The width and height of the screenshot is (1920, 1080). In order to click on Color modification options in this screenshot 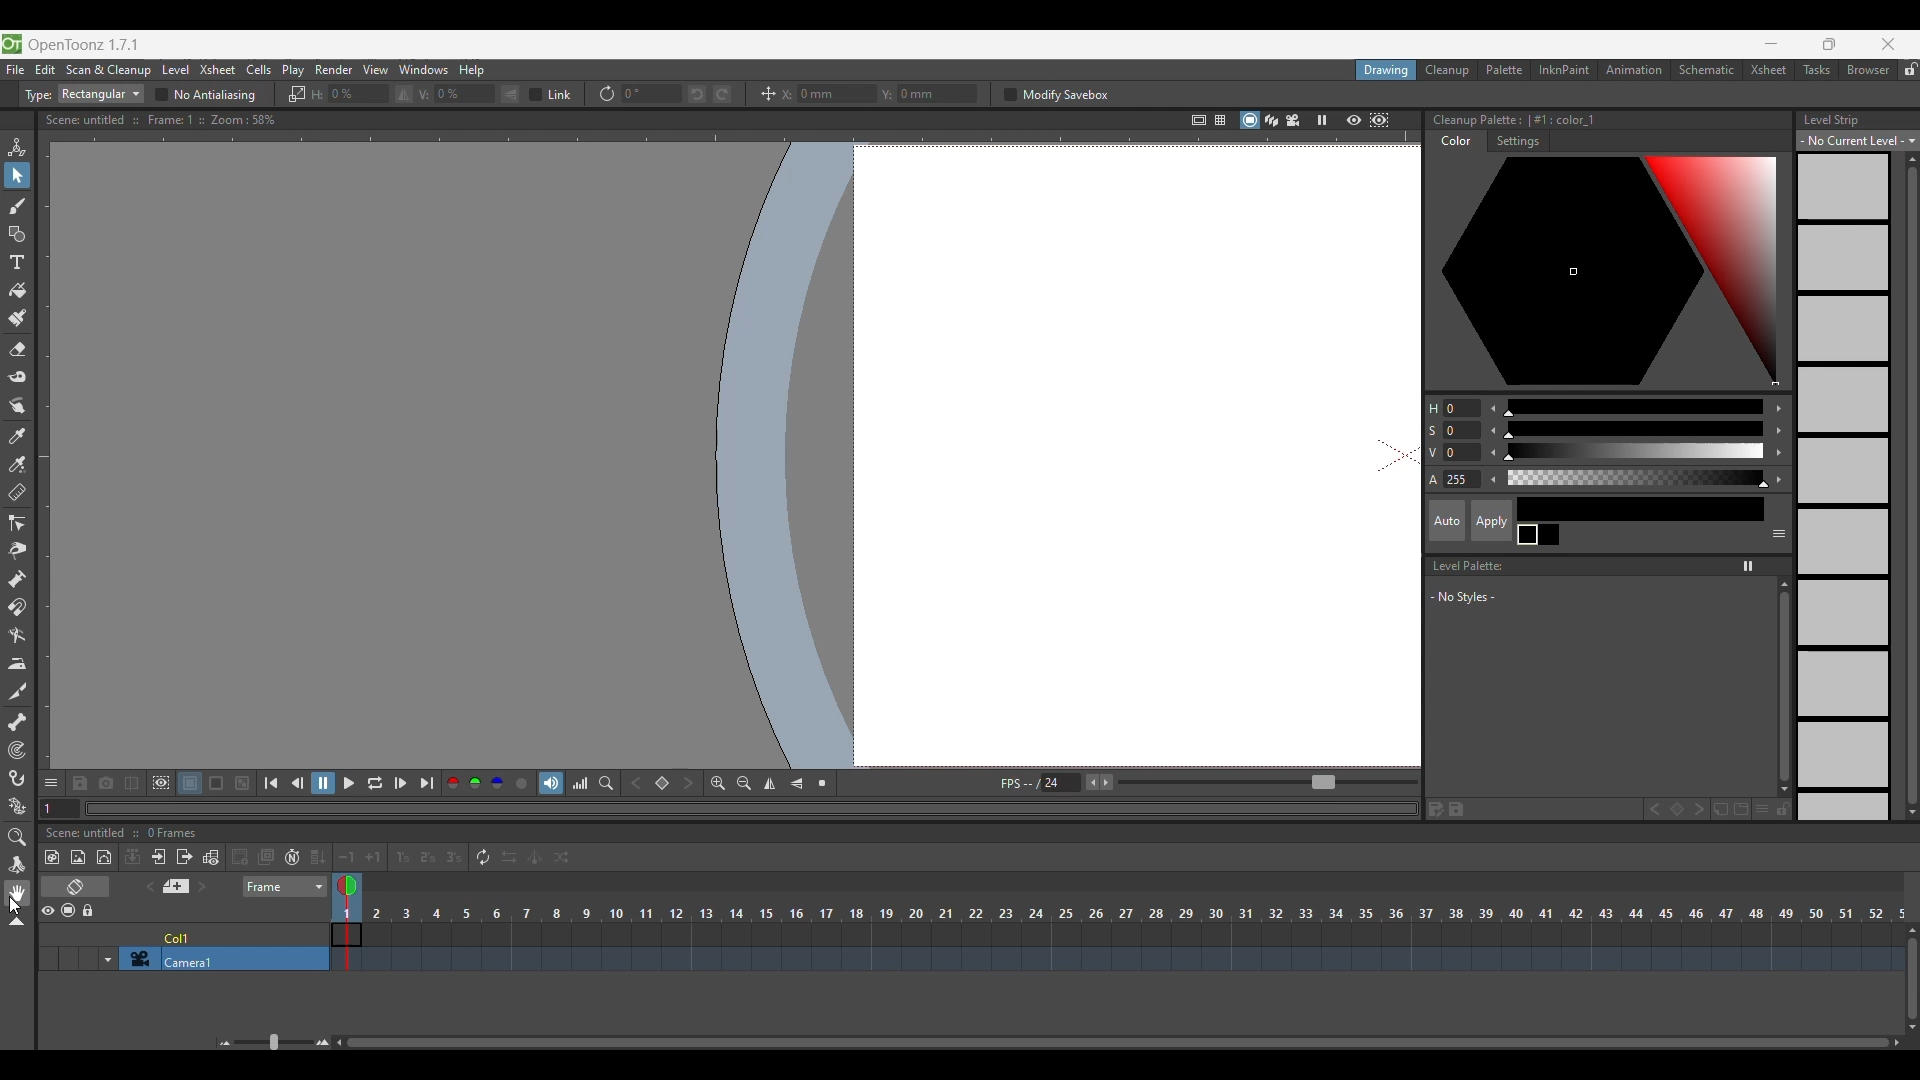, I will do `click(1433, 444)`.